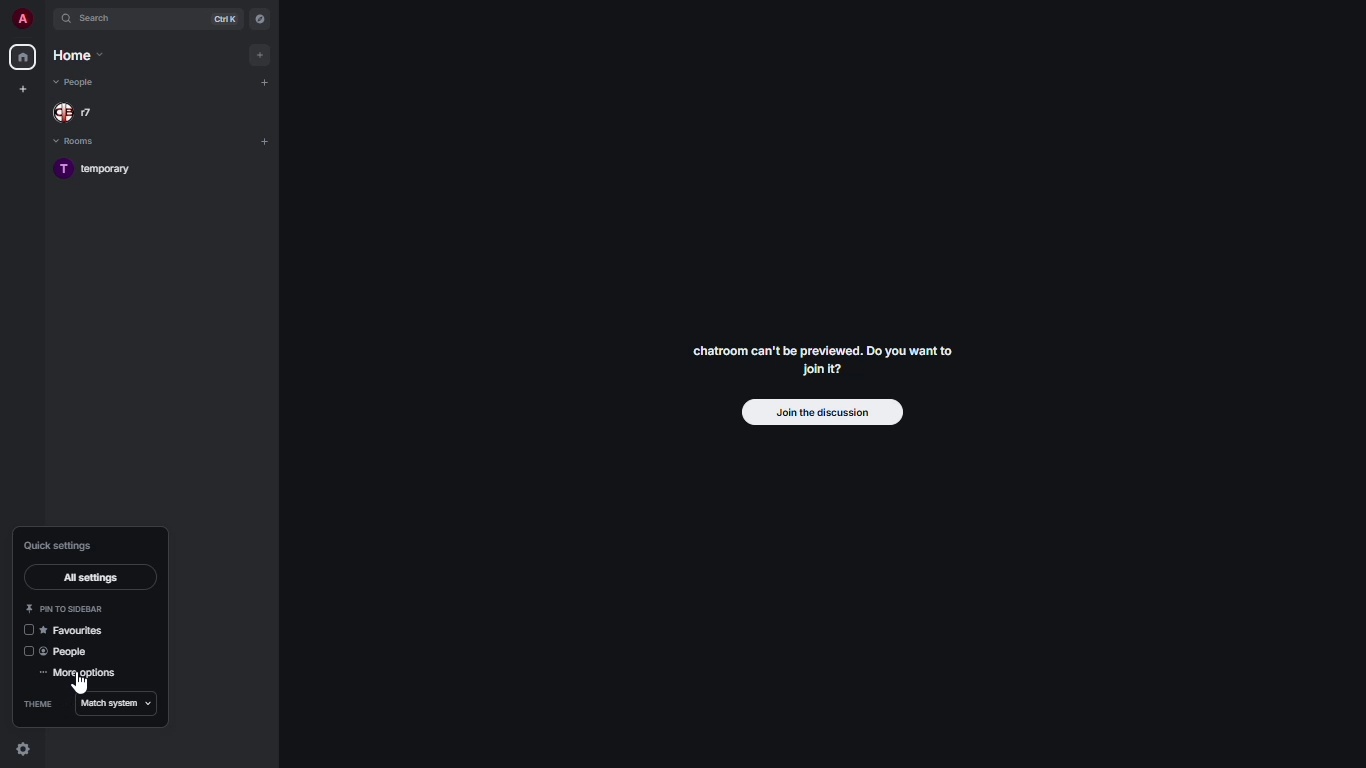  I want to click on expand, so click(45, 20).